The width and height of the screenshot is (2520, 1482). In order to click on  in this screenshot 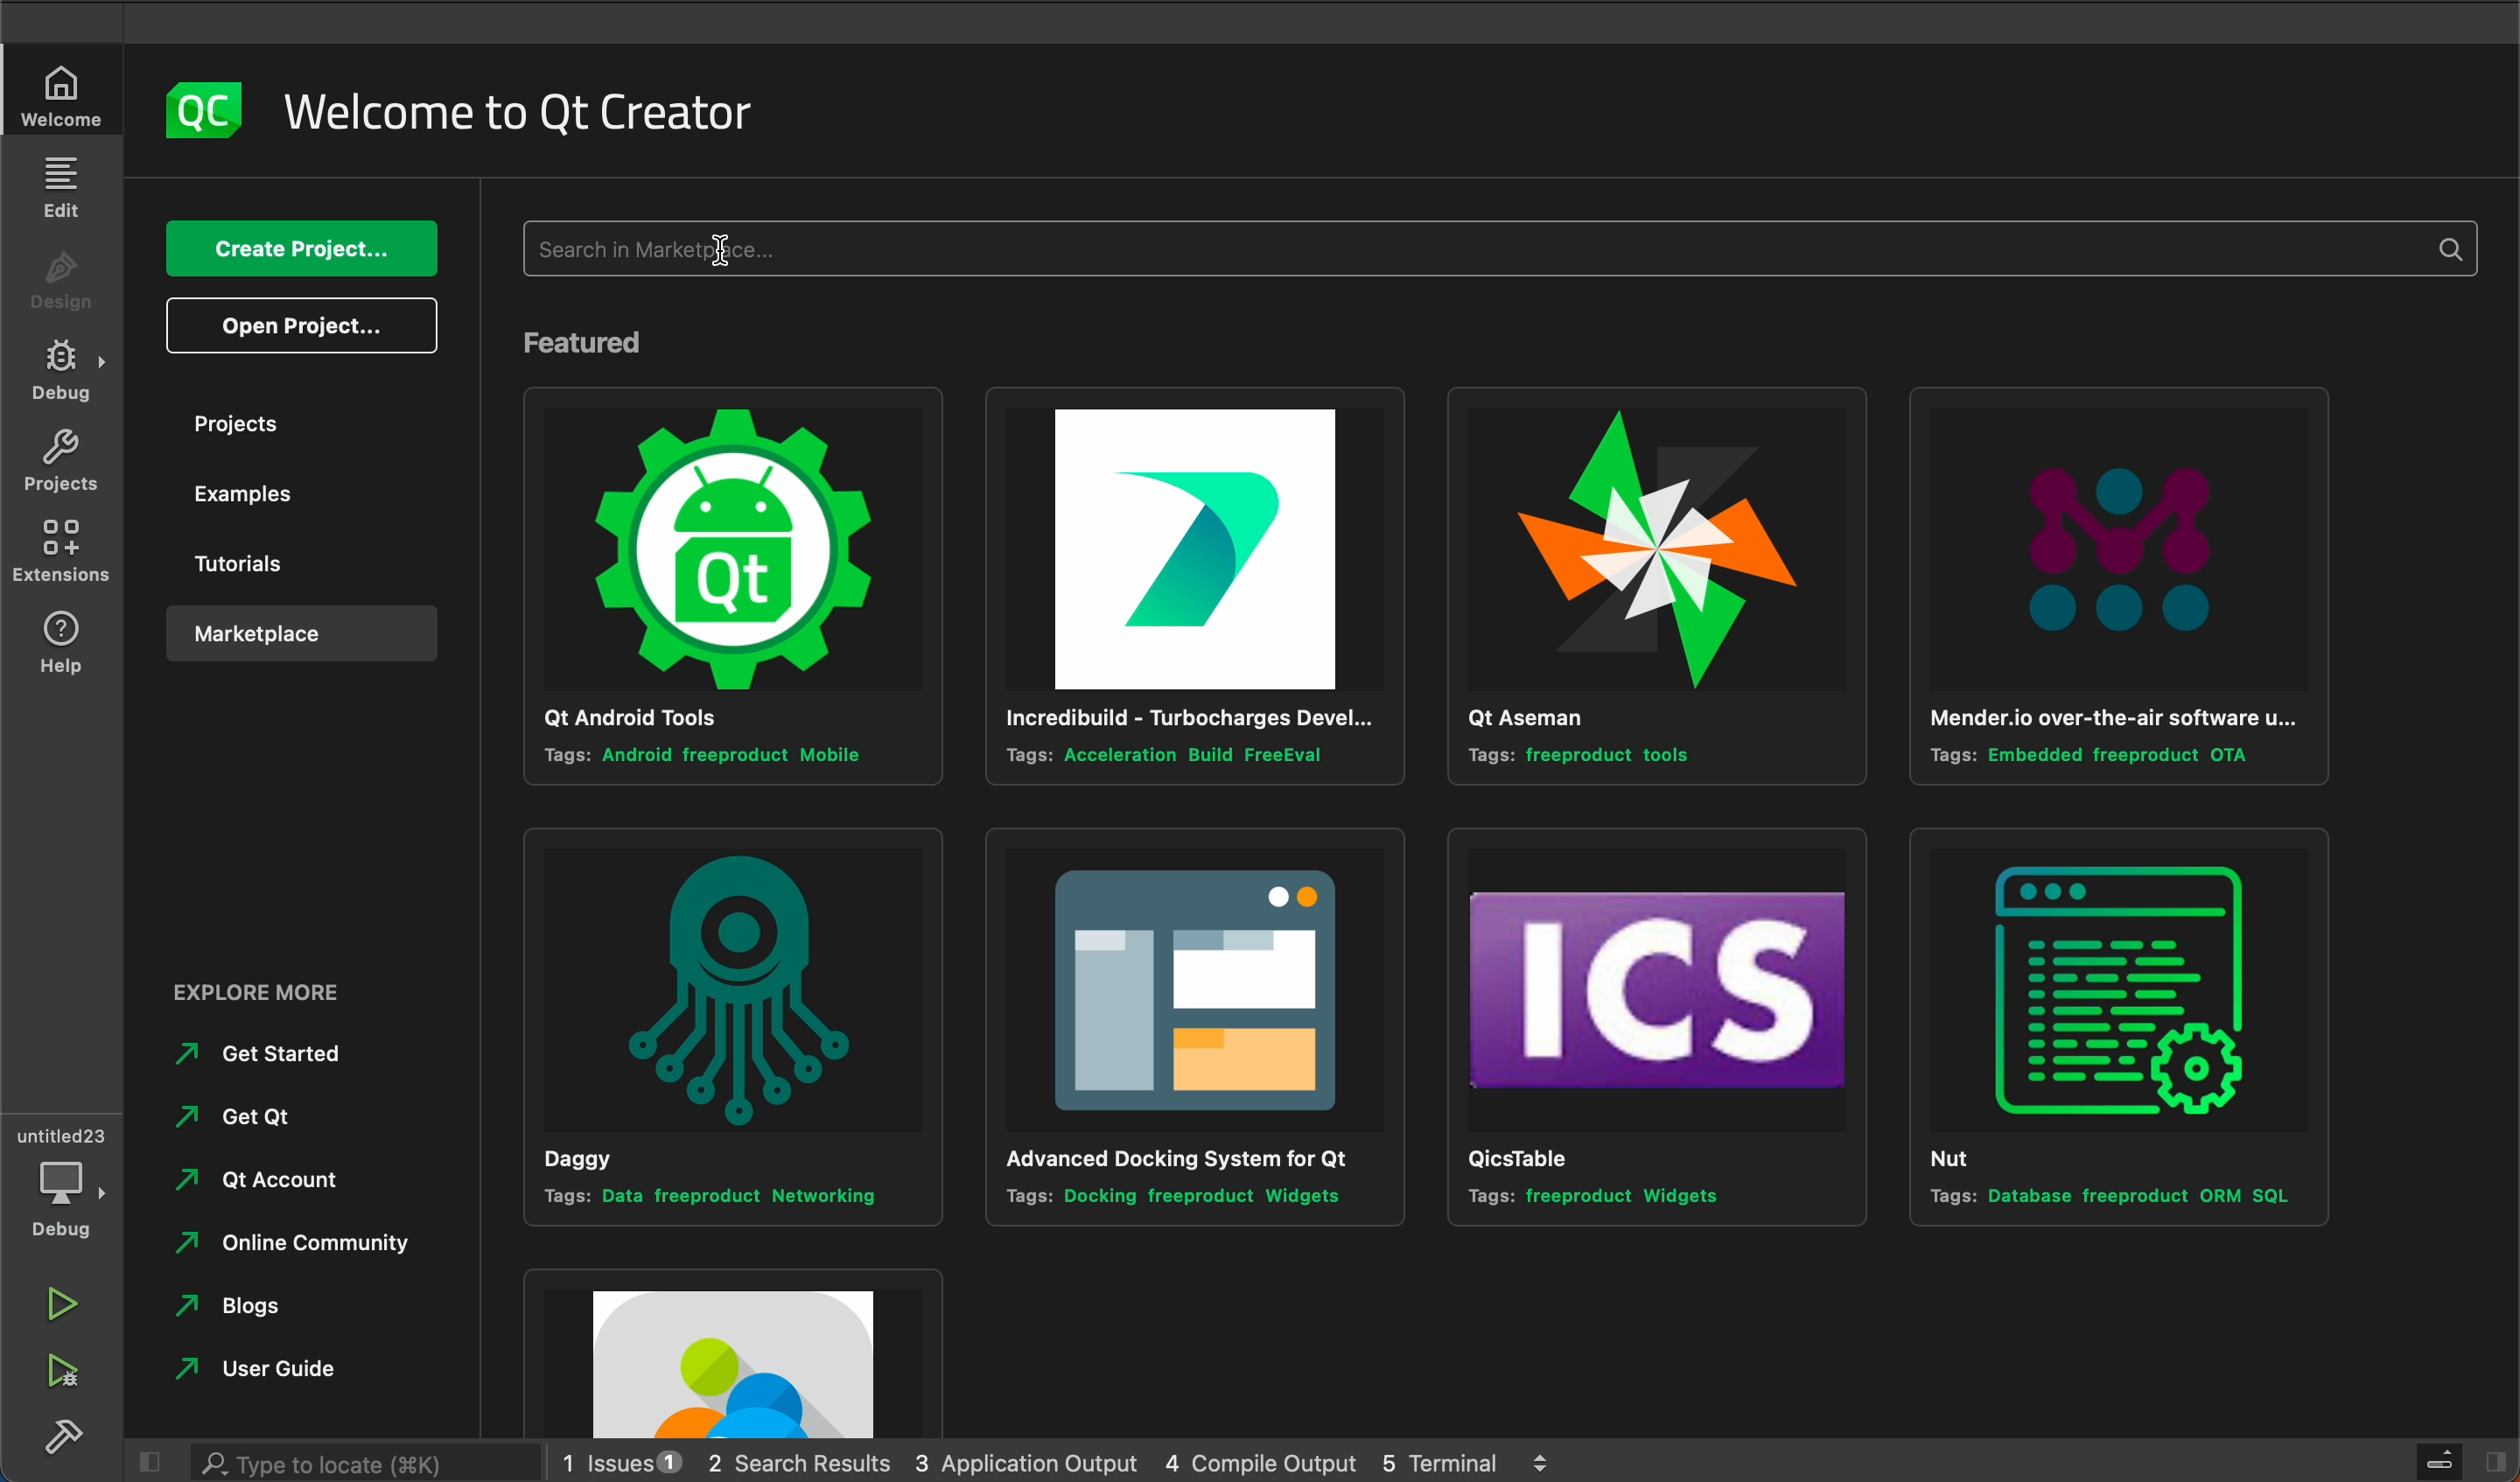, I will do `click(1651, 588)`.